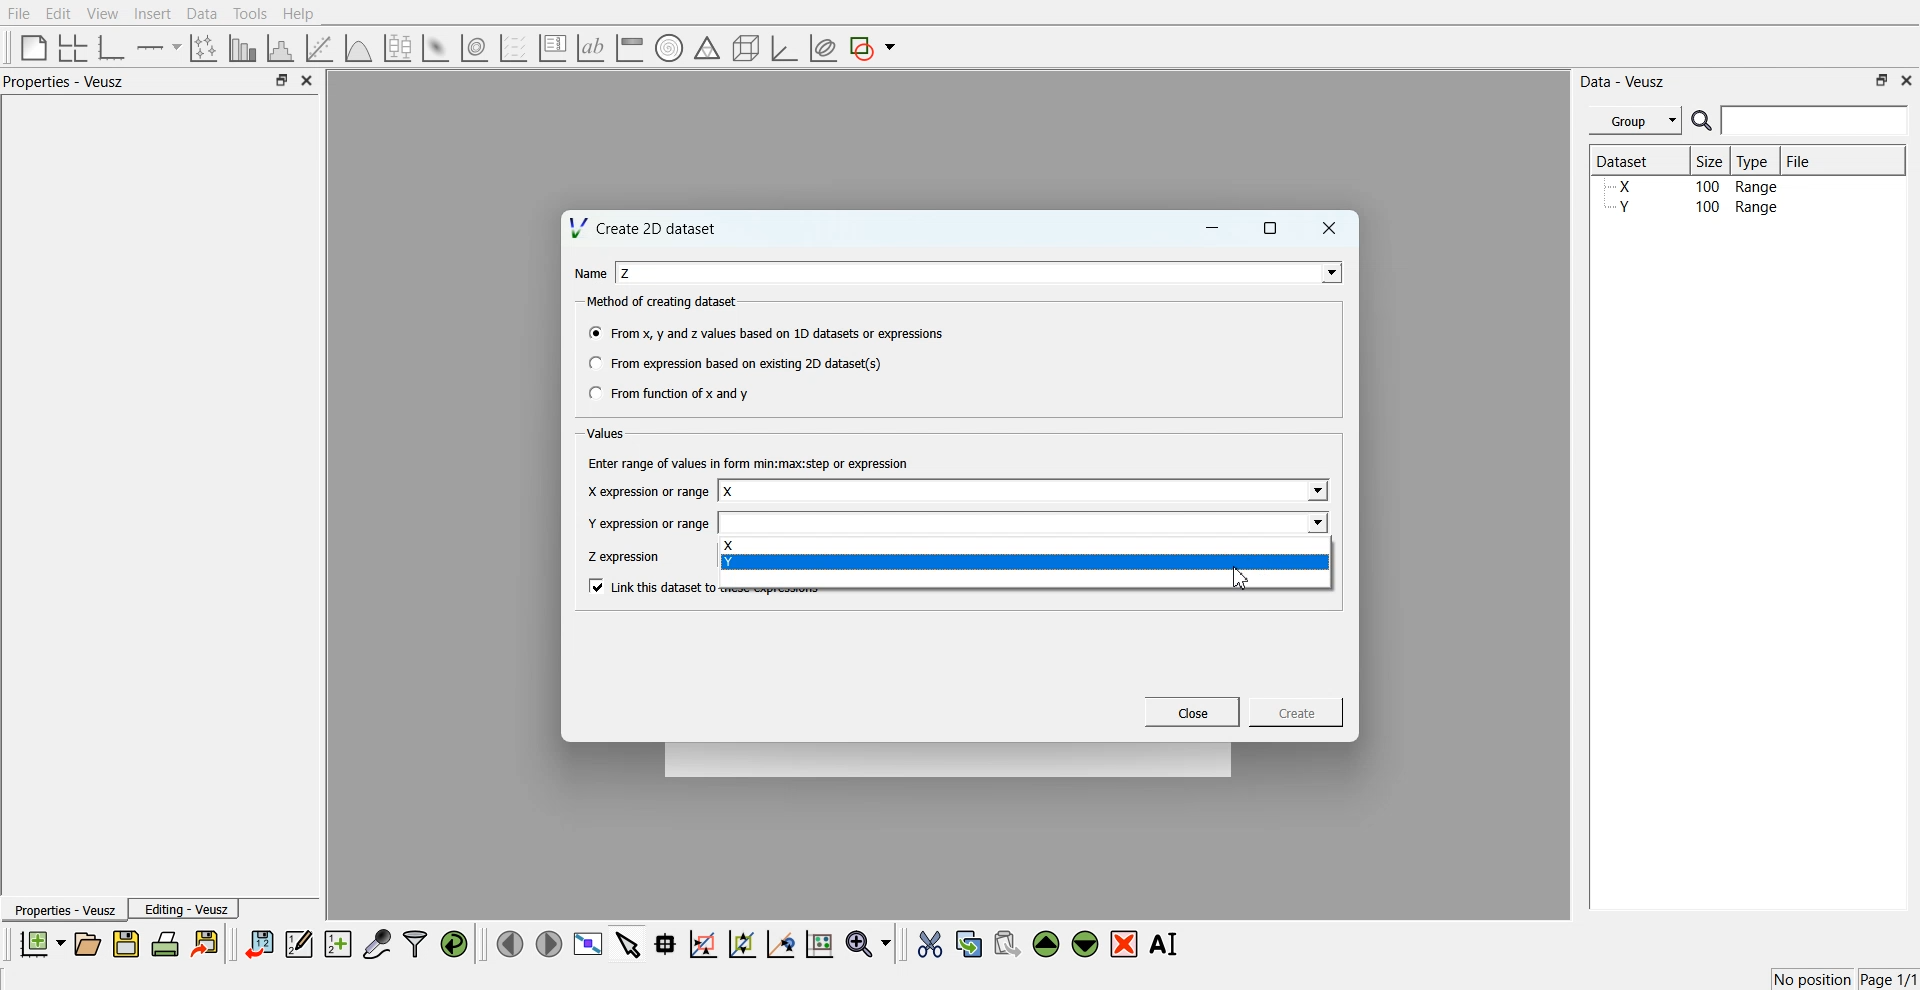 The image size is (1920, 990). What do you see at coordinates (251, 14) in the screenshot?
I see `Tools` at bounding box center [251, 14].